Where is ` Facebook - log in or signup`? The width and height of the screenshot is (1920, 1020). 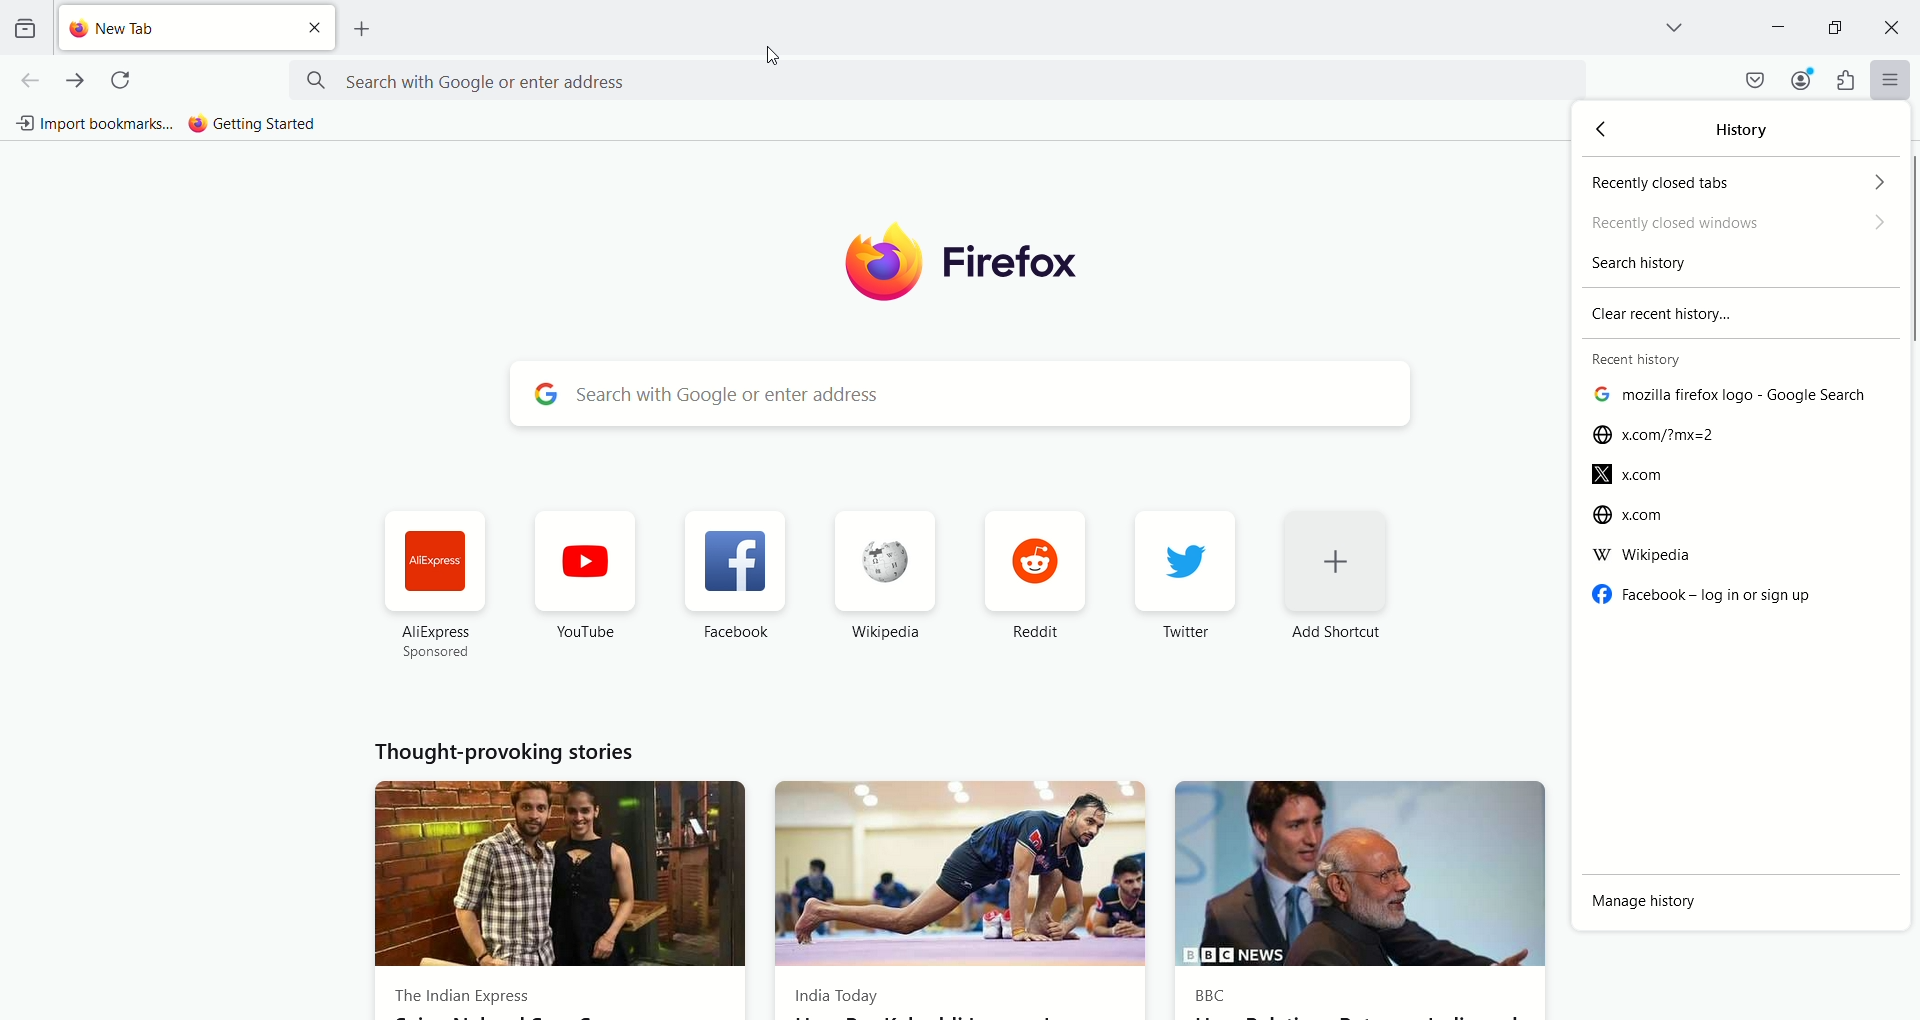
 Facebook - log in or signup is located at coordinates (1702, 595).